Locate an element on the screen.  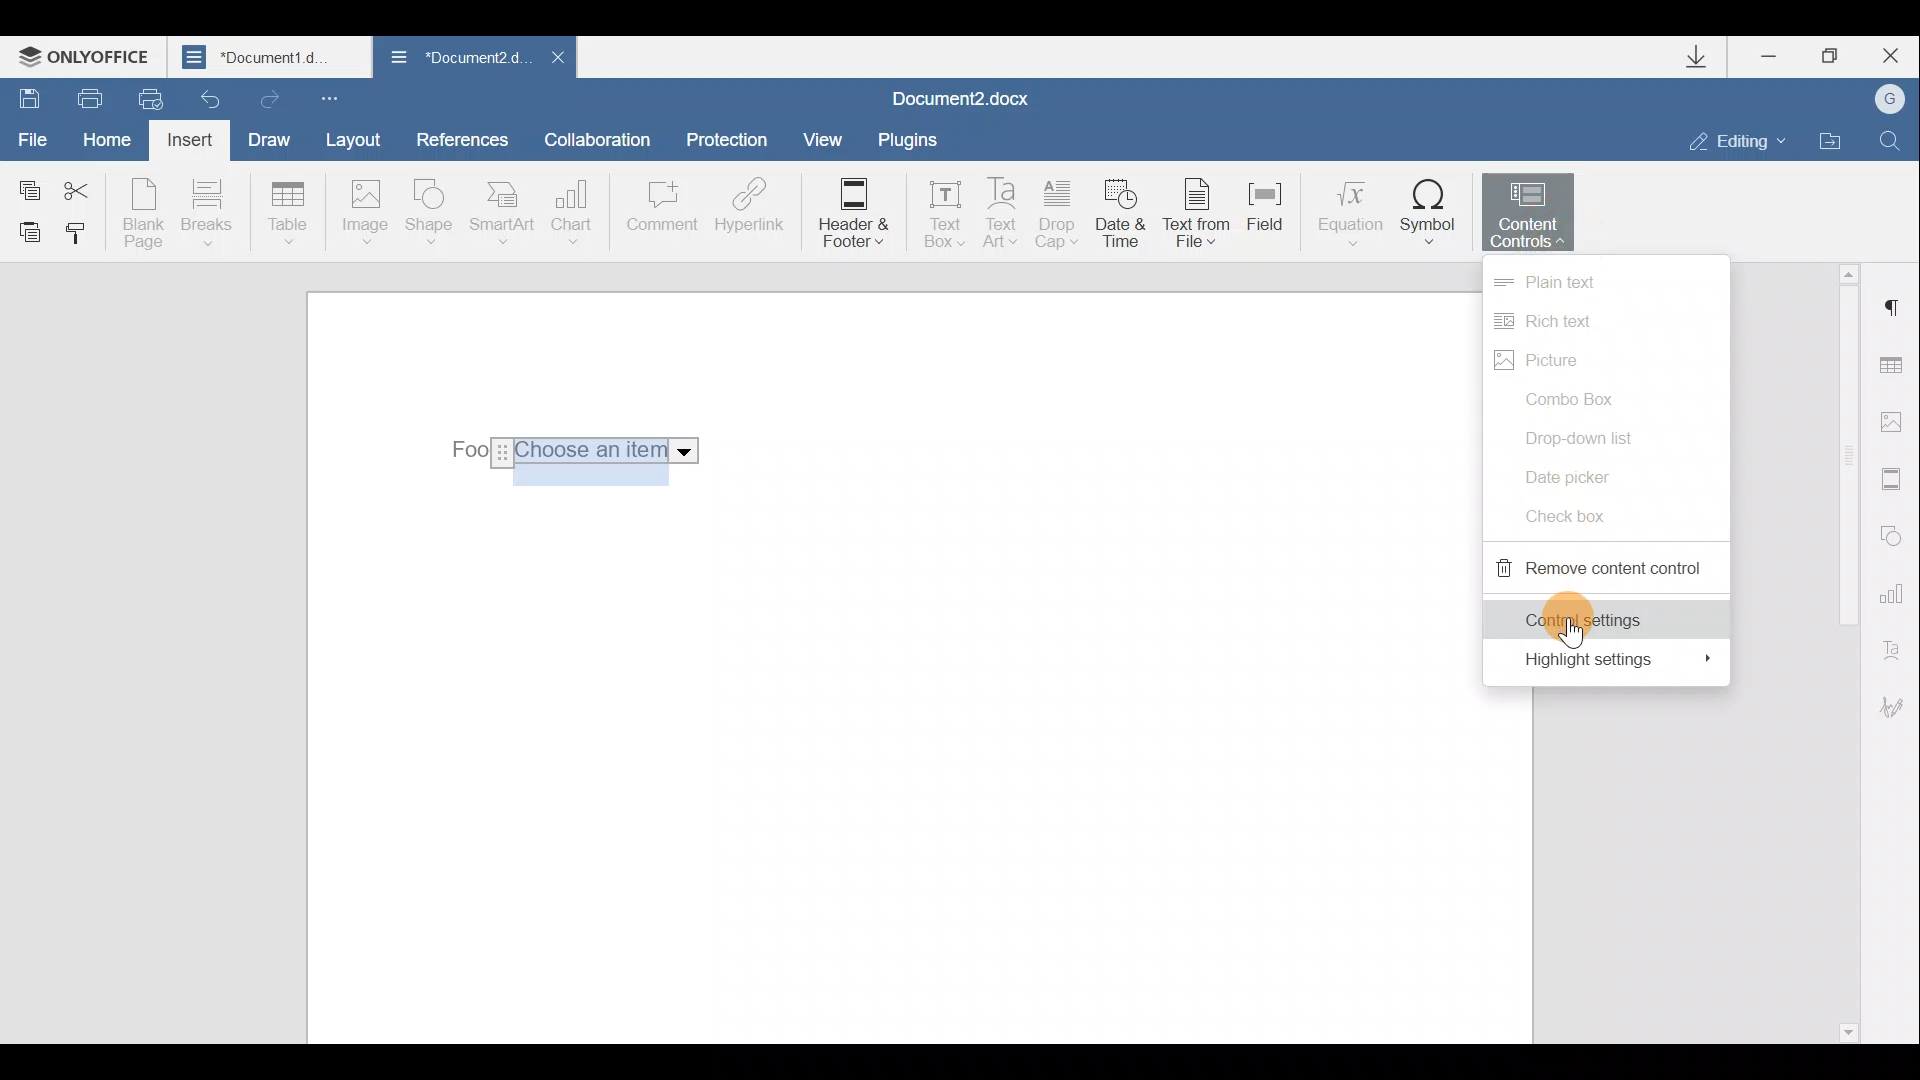
Editing mode is located at coordinates (1738, 140).